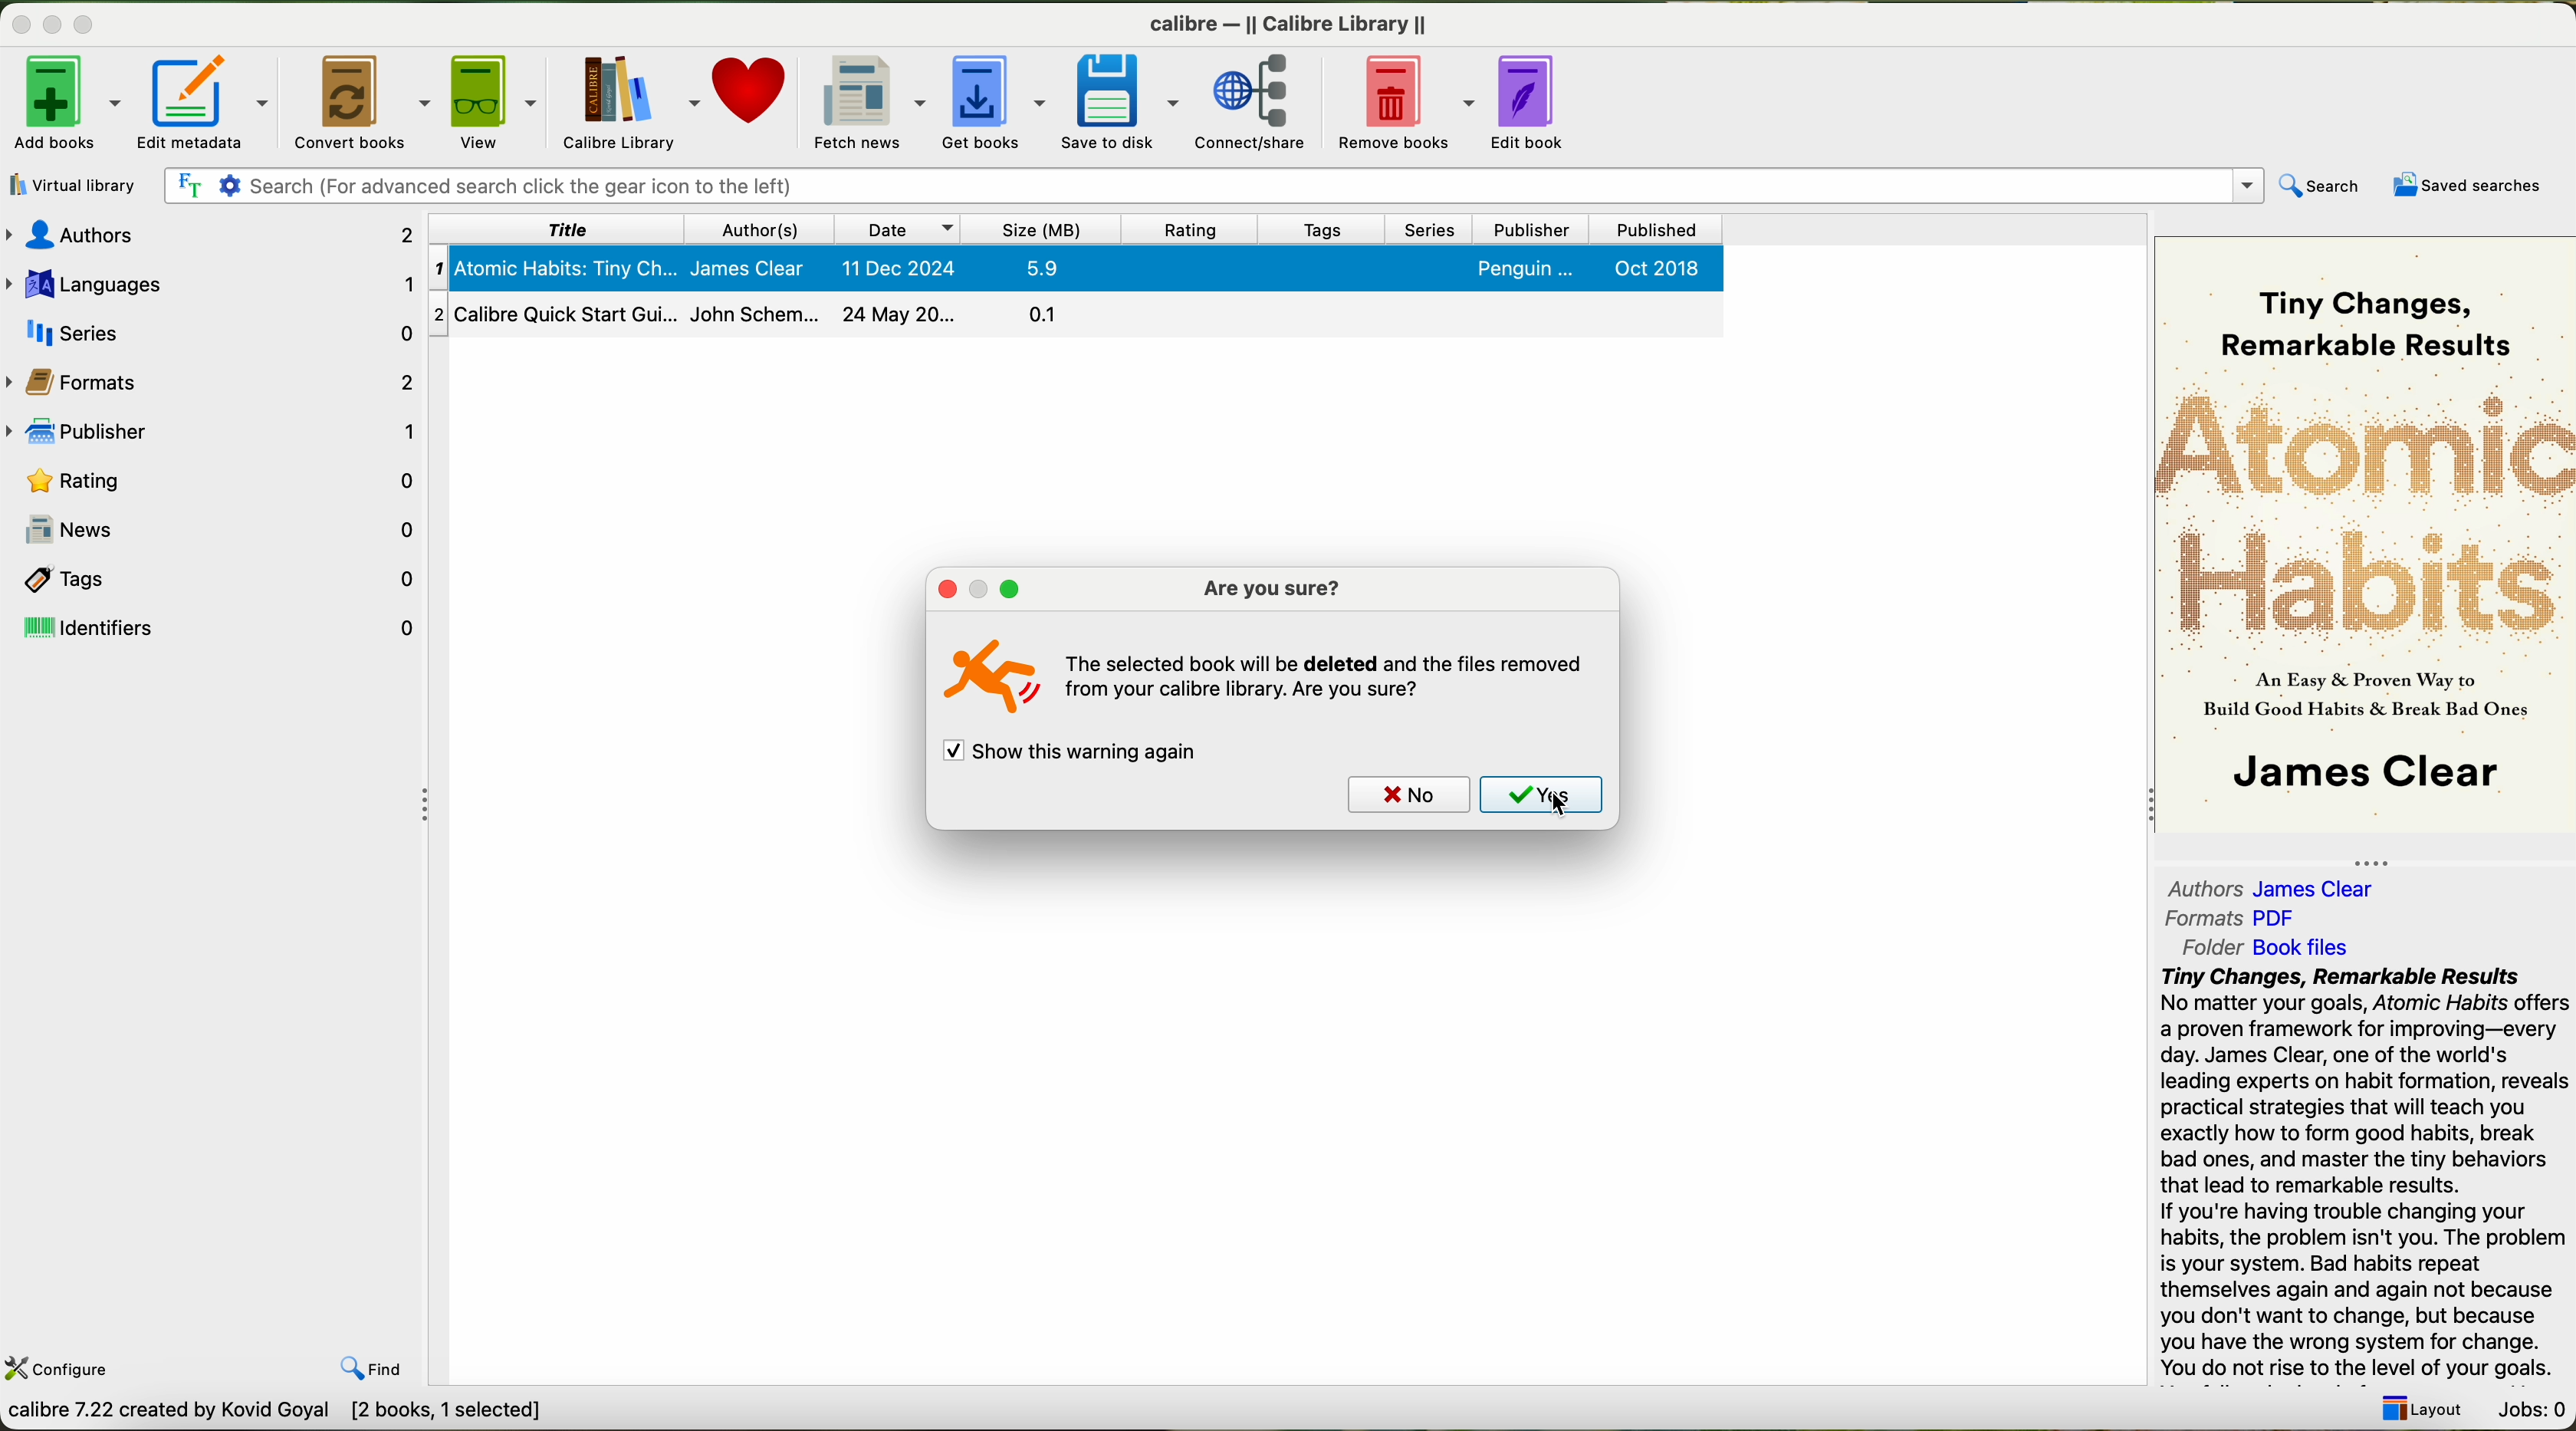 This screenshot has height=1431, width=2576. I want to click on save to disk, so click(1119, 101).